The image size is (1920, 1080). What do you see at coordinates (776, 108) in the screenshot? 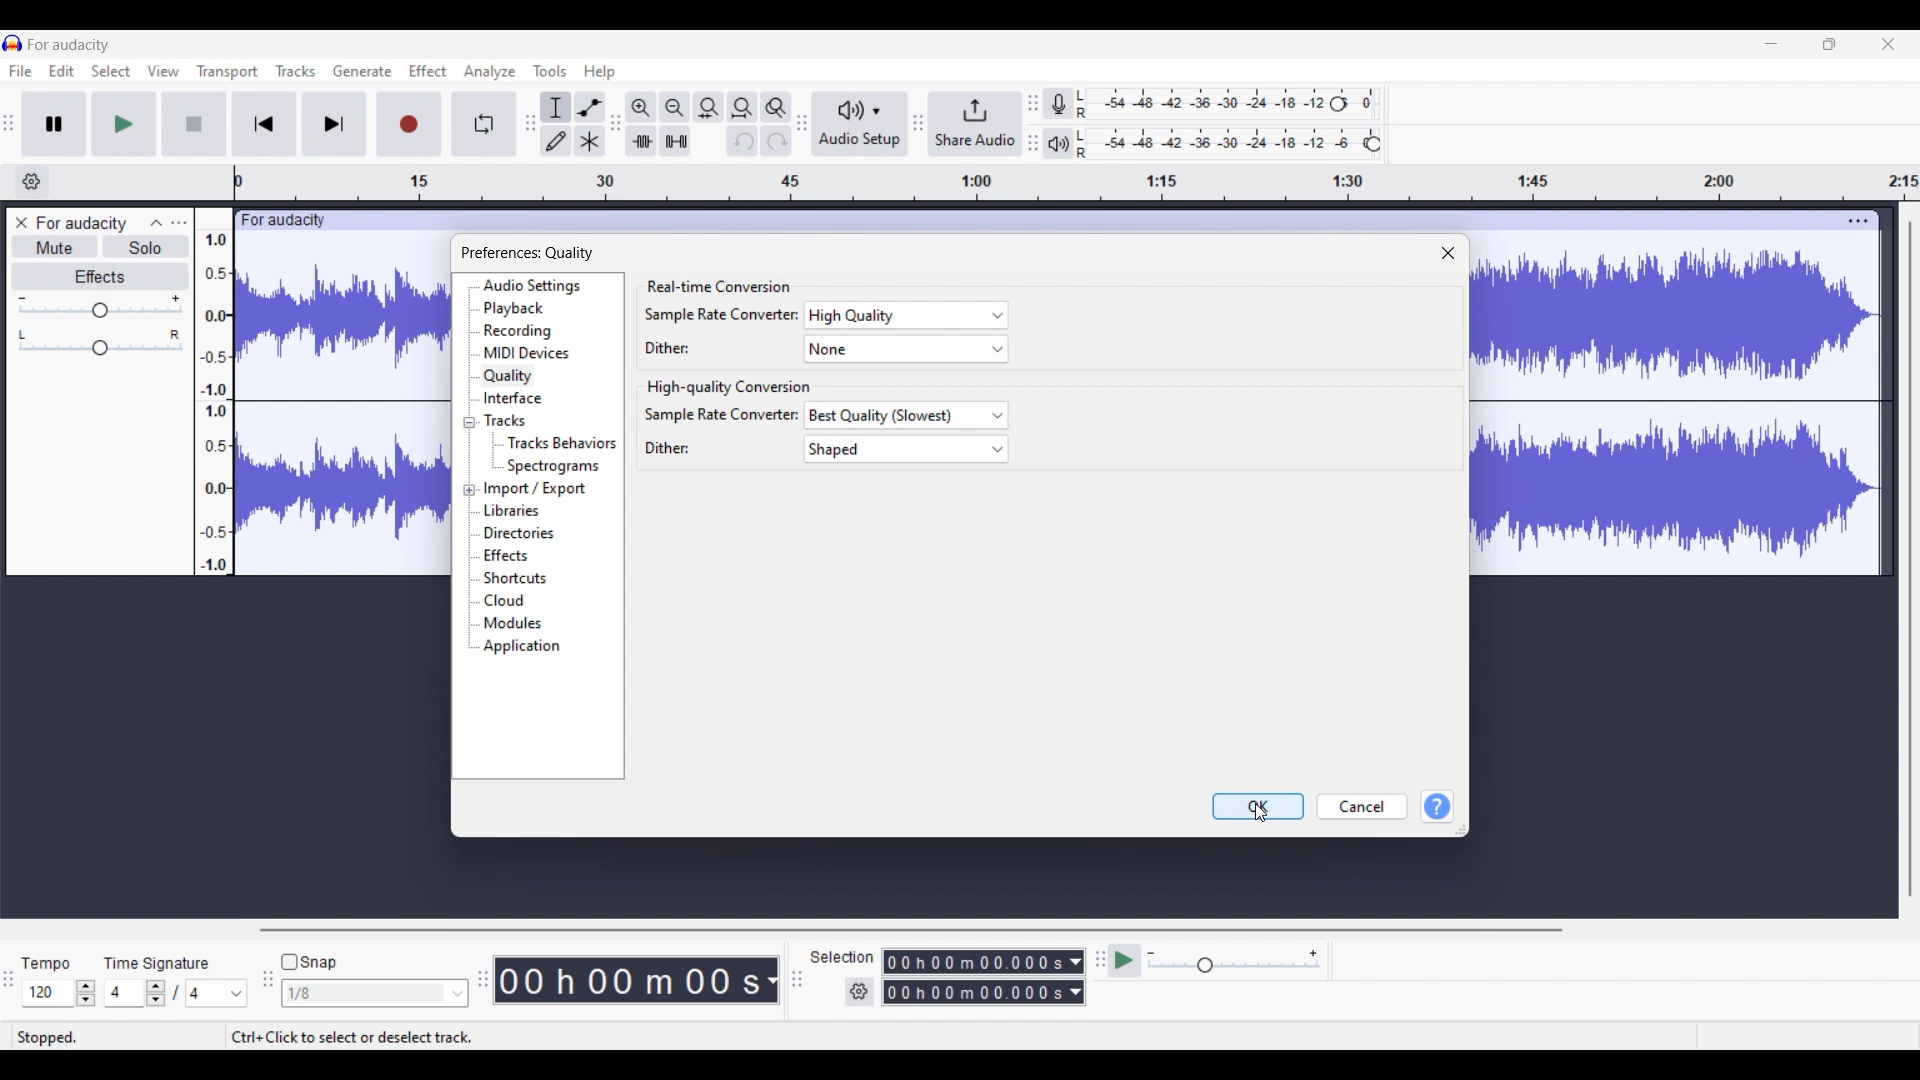
I see `Zoom toggle` at bounding box center [776, 108].